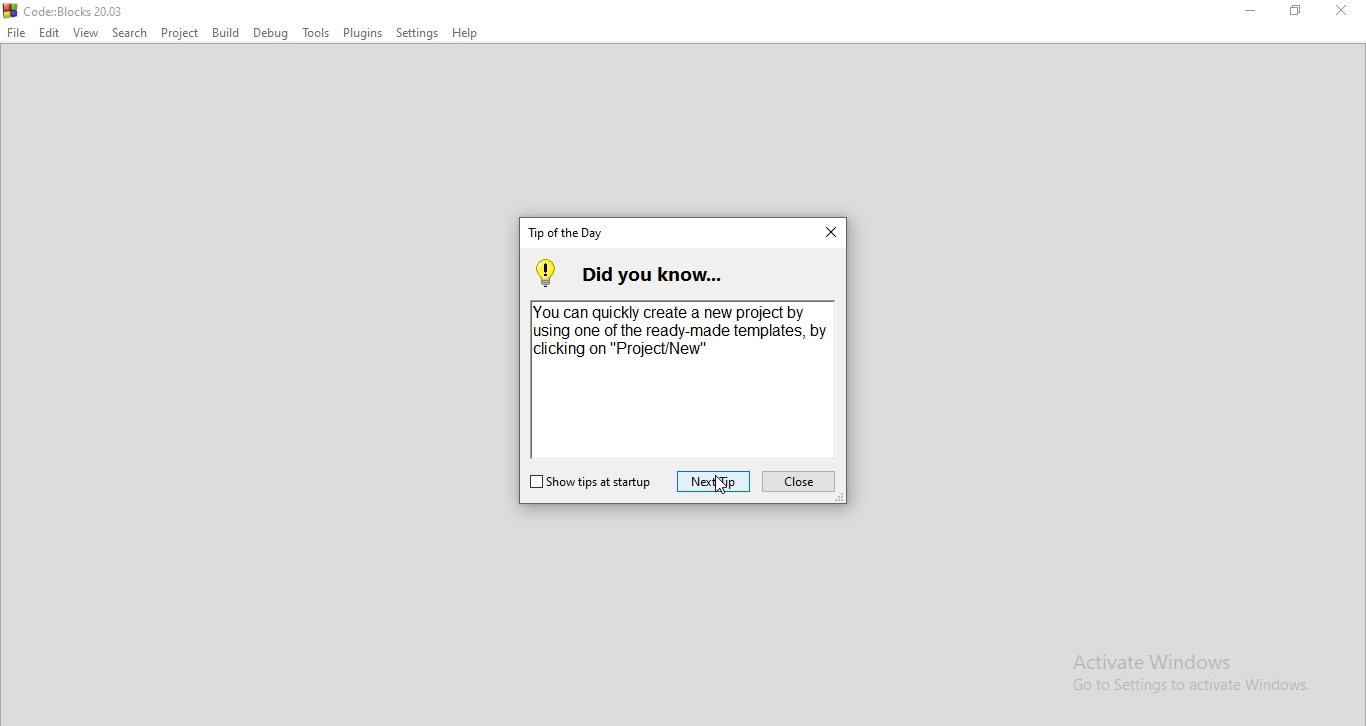 Image resolution: width=1366 pixels, height=726 pixels. I want to click on did you know, so click(627, 270).